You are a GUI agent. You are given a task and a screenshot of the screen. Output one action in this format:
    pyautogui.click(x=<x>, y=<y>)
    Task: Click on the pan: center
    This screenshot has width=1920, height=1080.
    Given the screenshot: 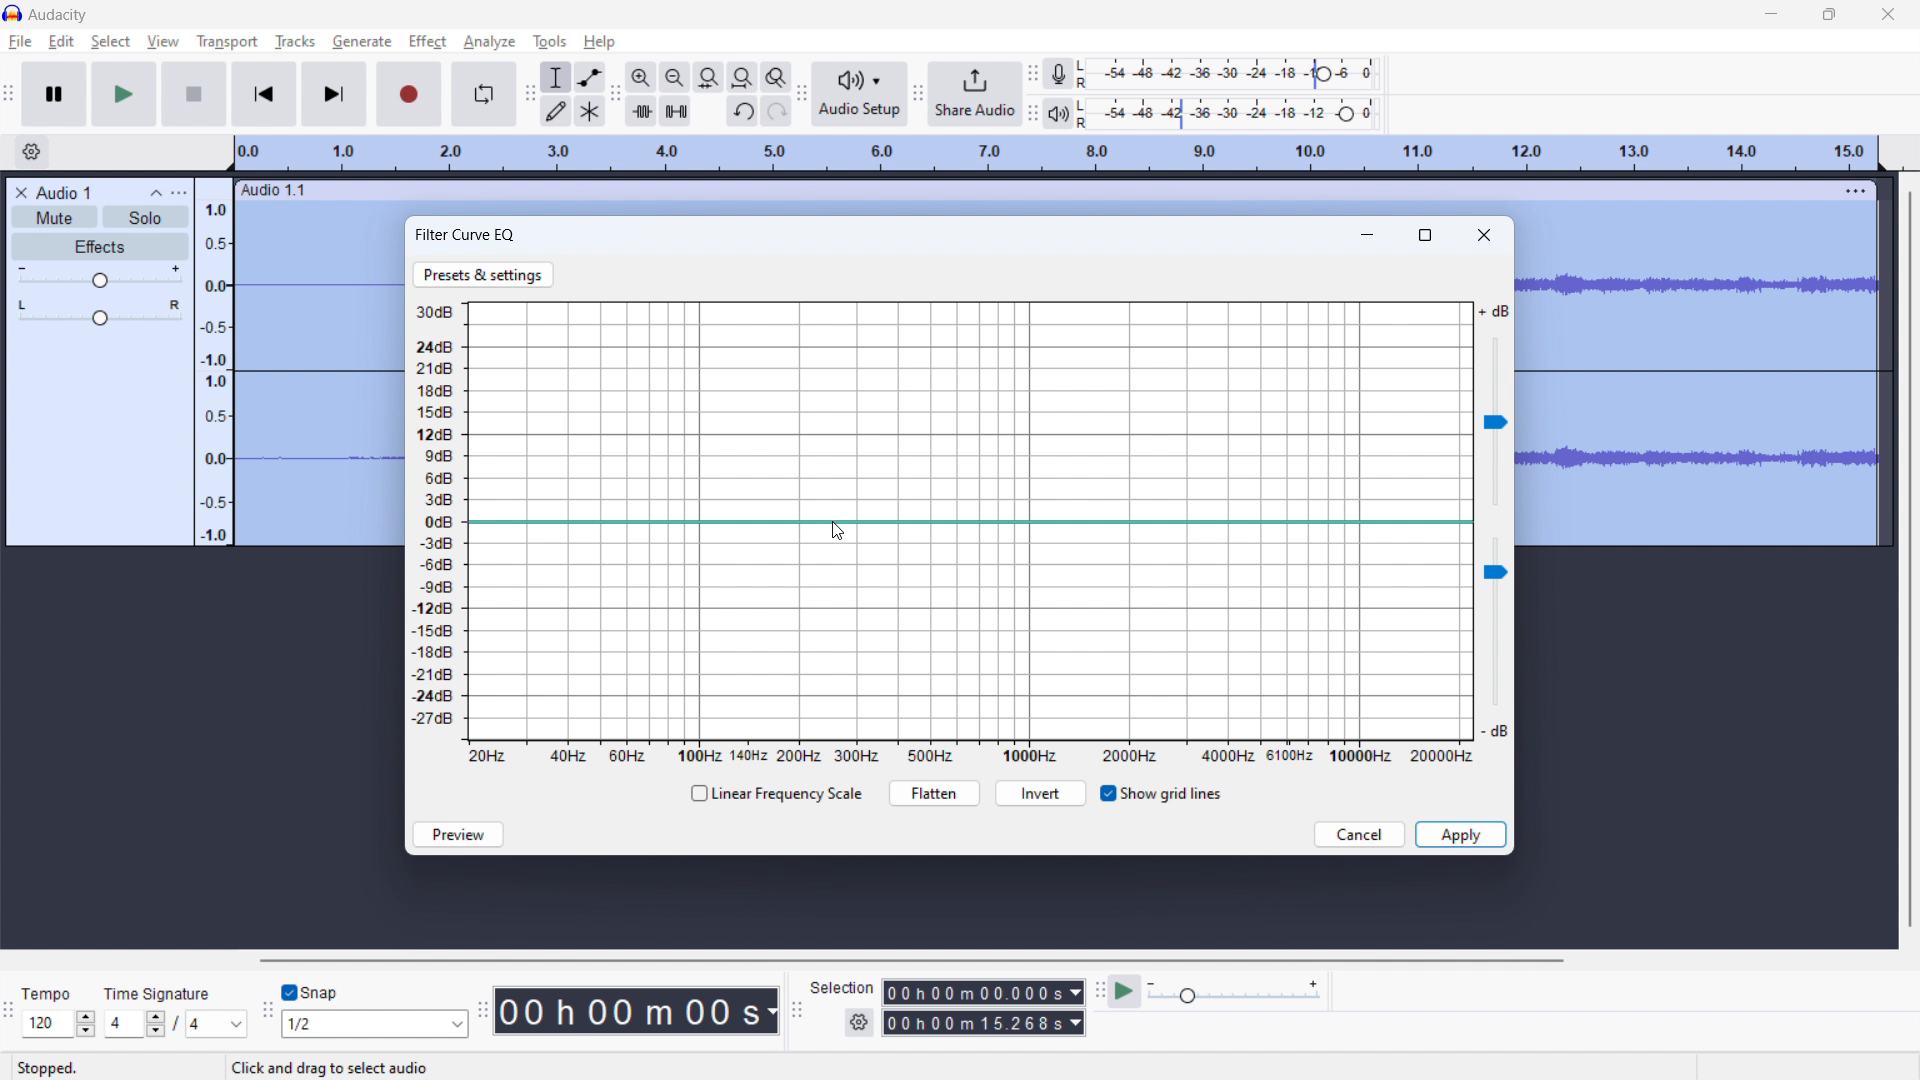 What is the action you would take?
    pyautogui.click(x=100, y=312)
    